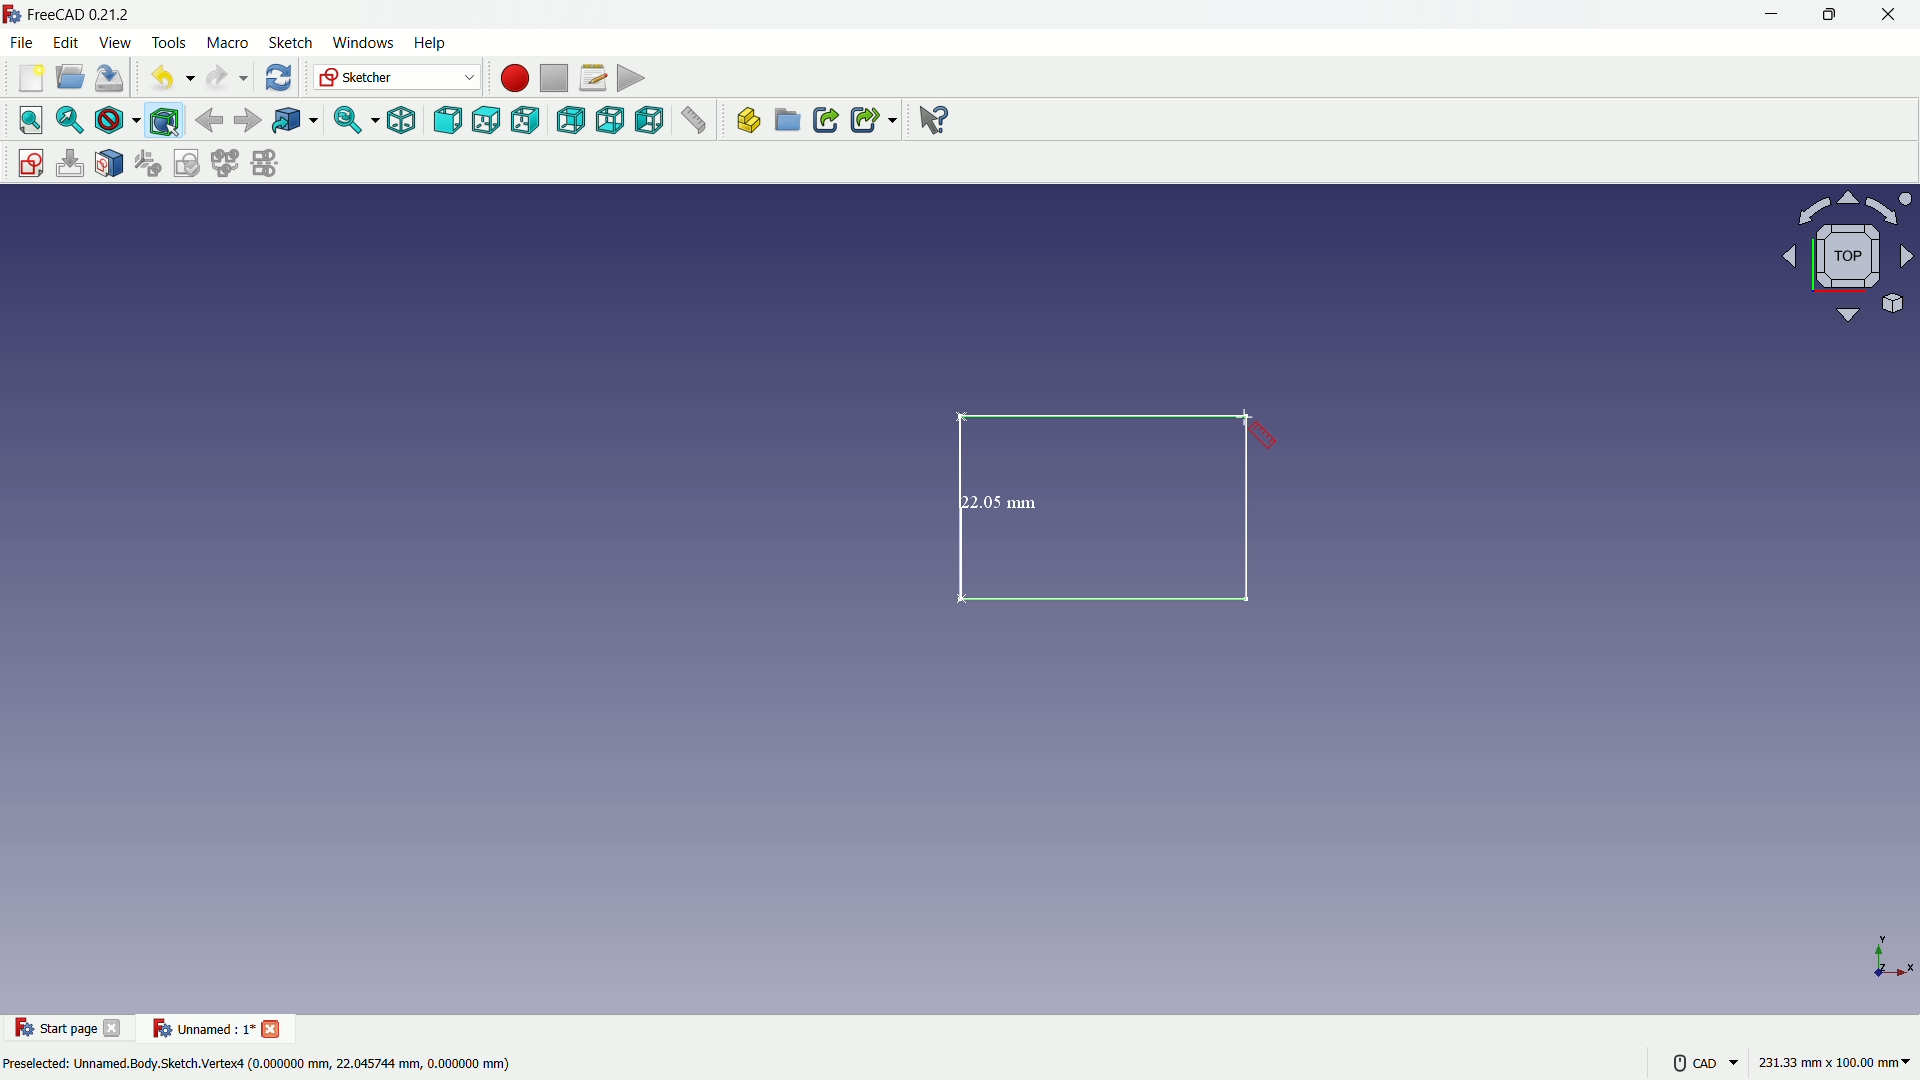 This screenshot has width=1920, height=1080. Describe the element at coordinates (247, 120) in the screenshot. I see `forward` at that location.